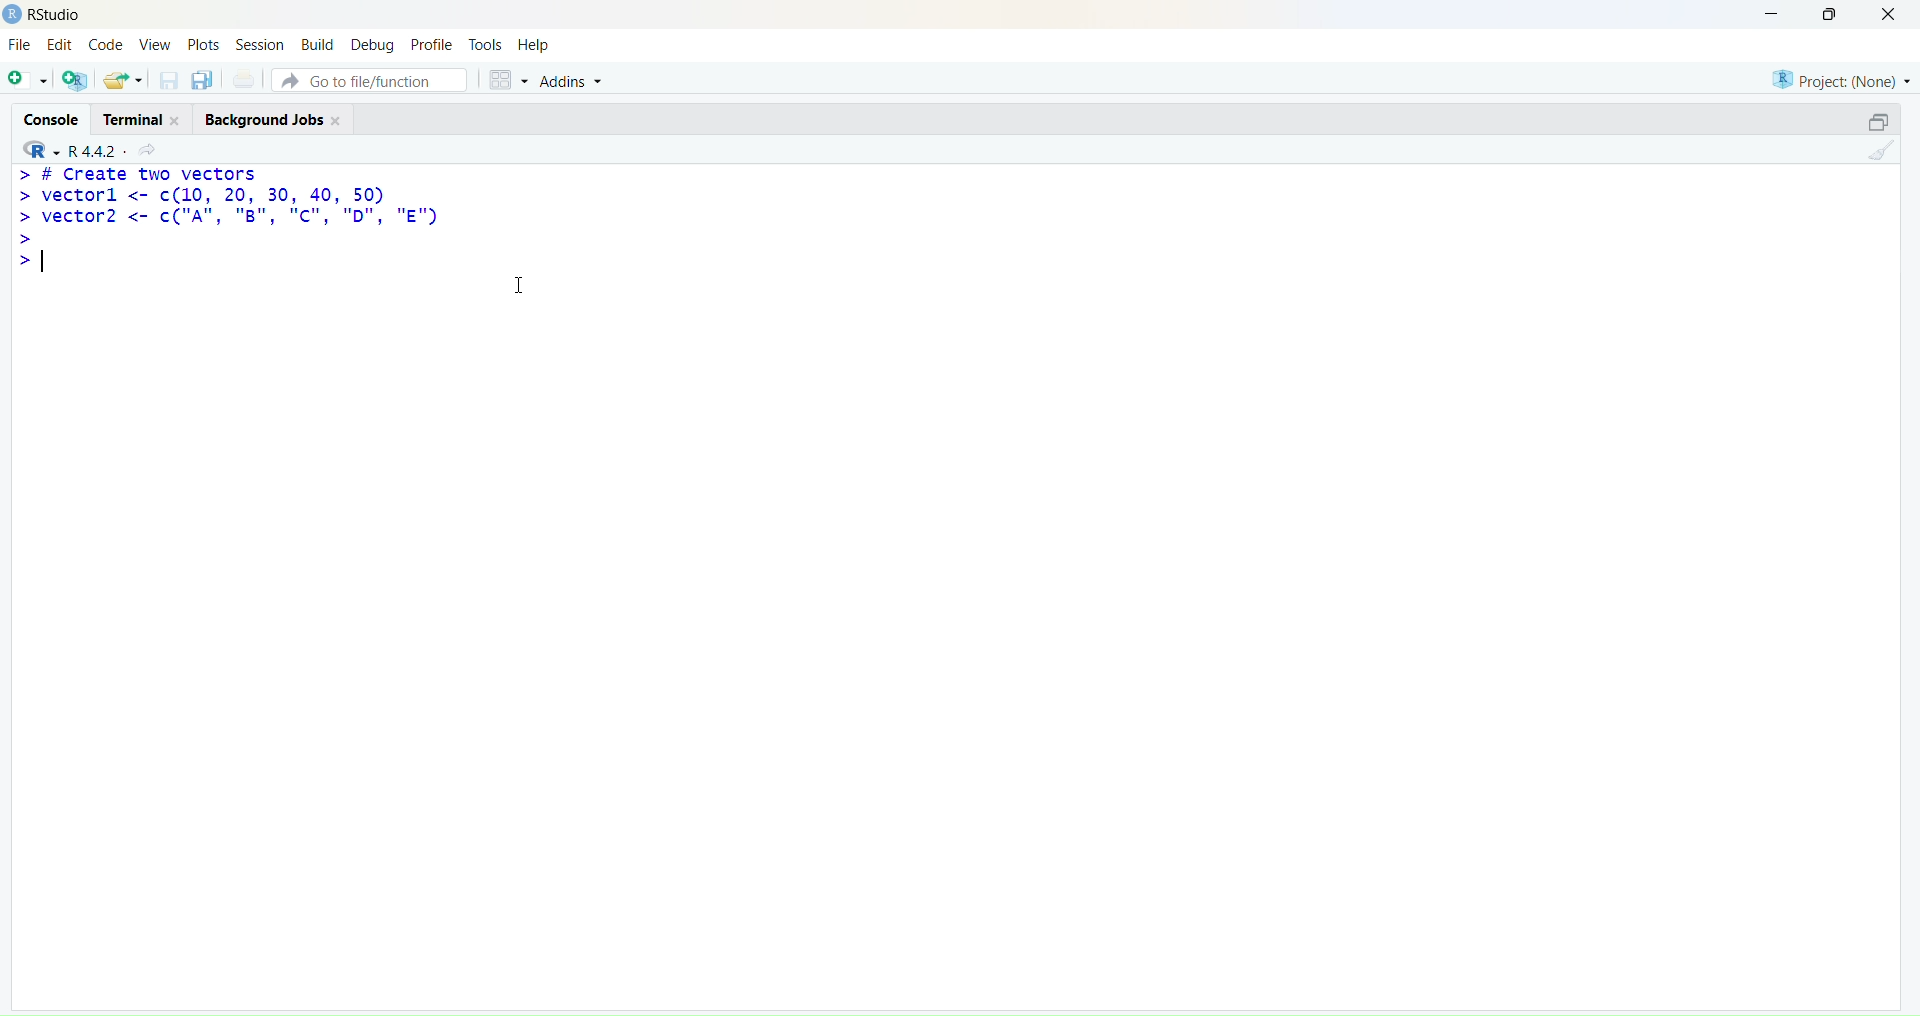  Describe the element at coordinates (76, 80) in the screenshot. I see `Create project` at that location.